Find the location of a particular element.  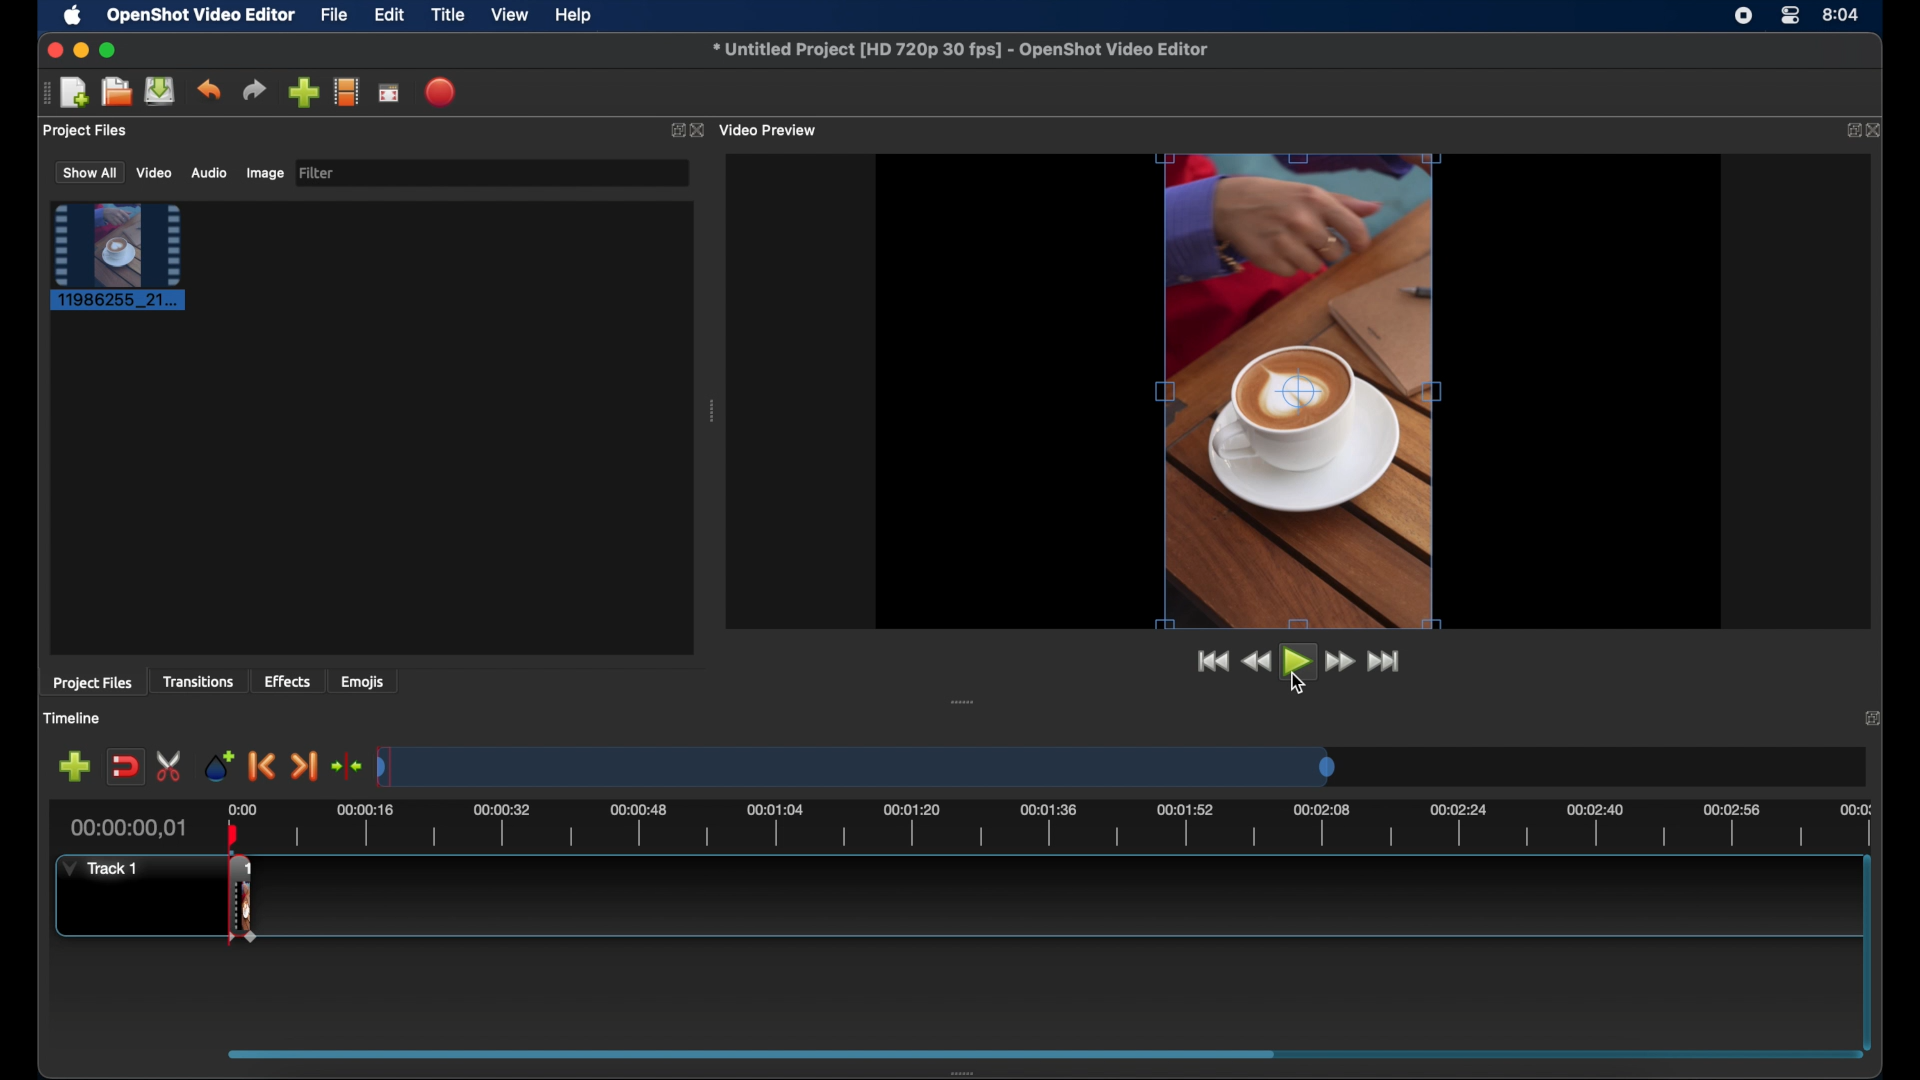

project files is located at coordinates (93, 684).